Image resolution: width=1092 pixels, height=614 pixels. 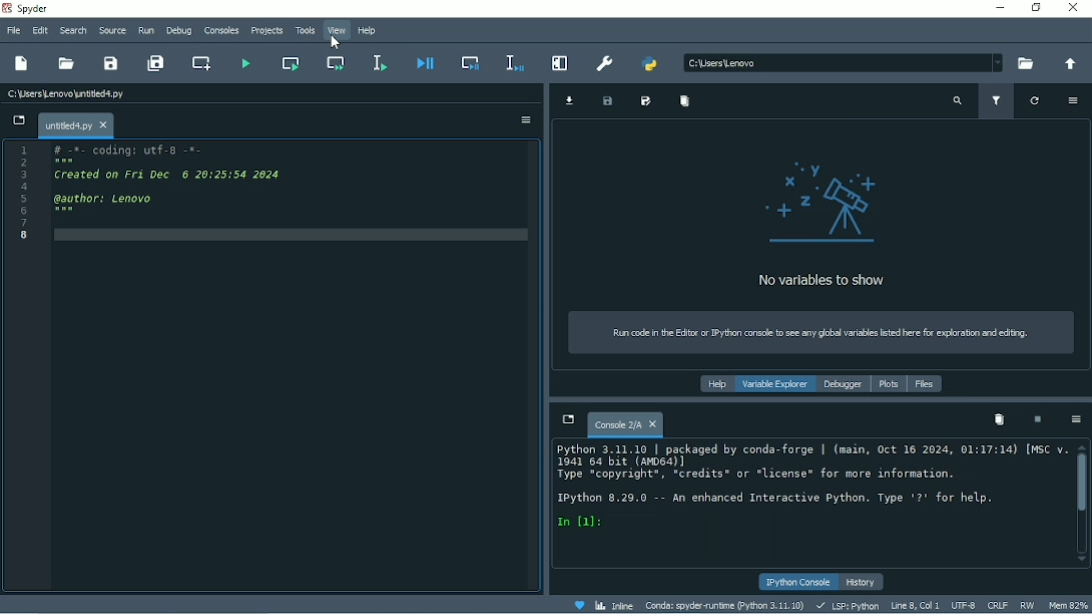 I want to click on author, so click(x=103, y=199).